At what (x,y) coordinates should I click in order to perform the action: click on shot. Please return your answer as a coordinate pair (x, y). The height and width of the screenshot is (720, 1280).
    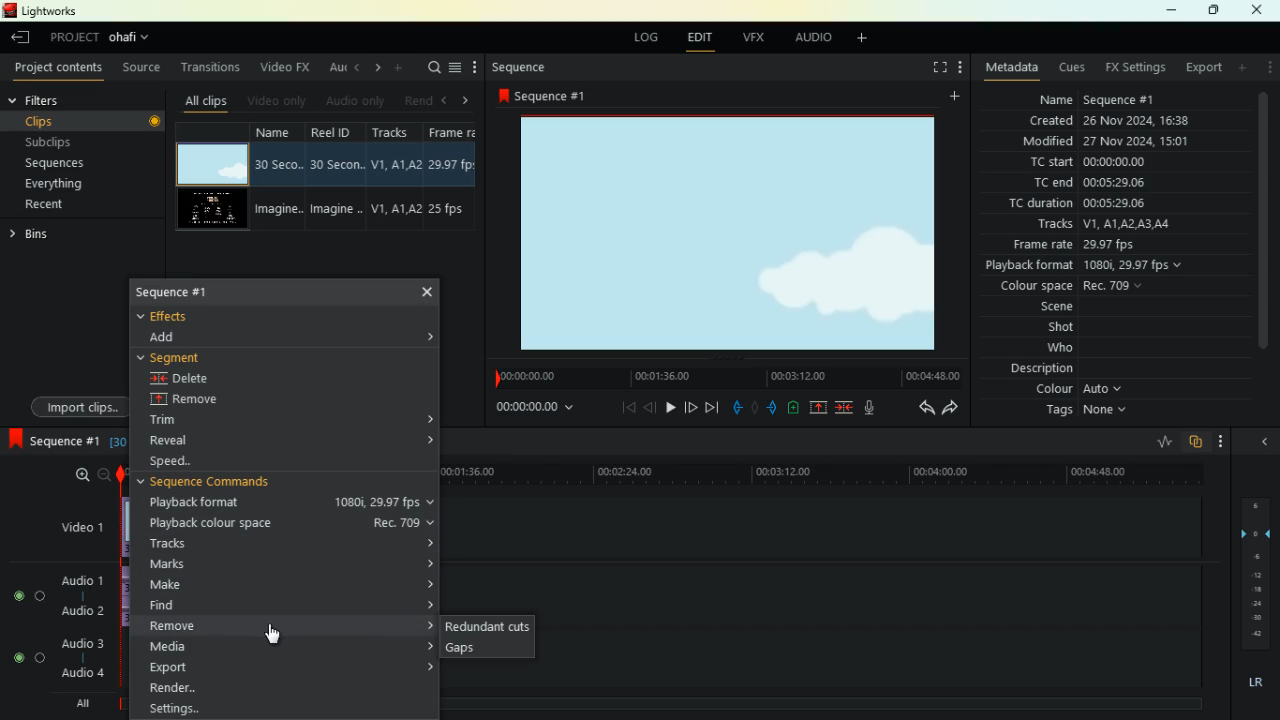
    Looking at the image, I should click on (1067, 329).